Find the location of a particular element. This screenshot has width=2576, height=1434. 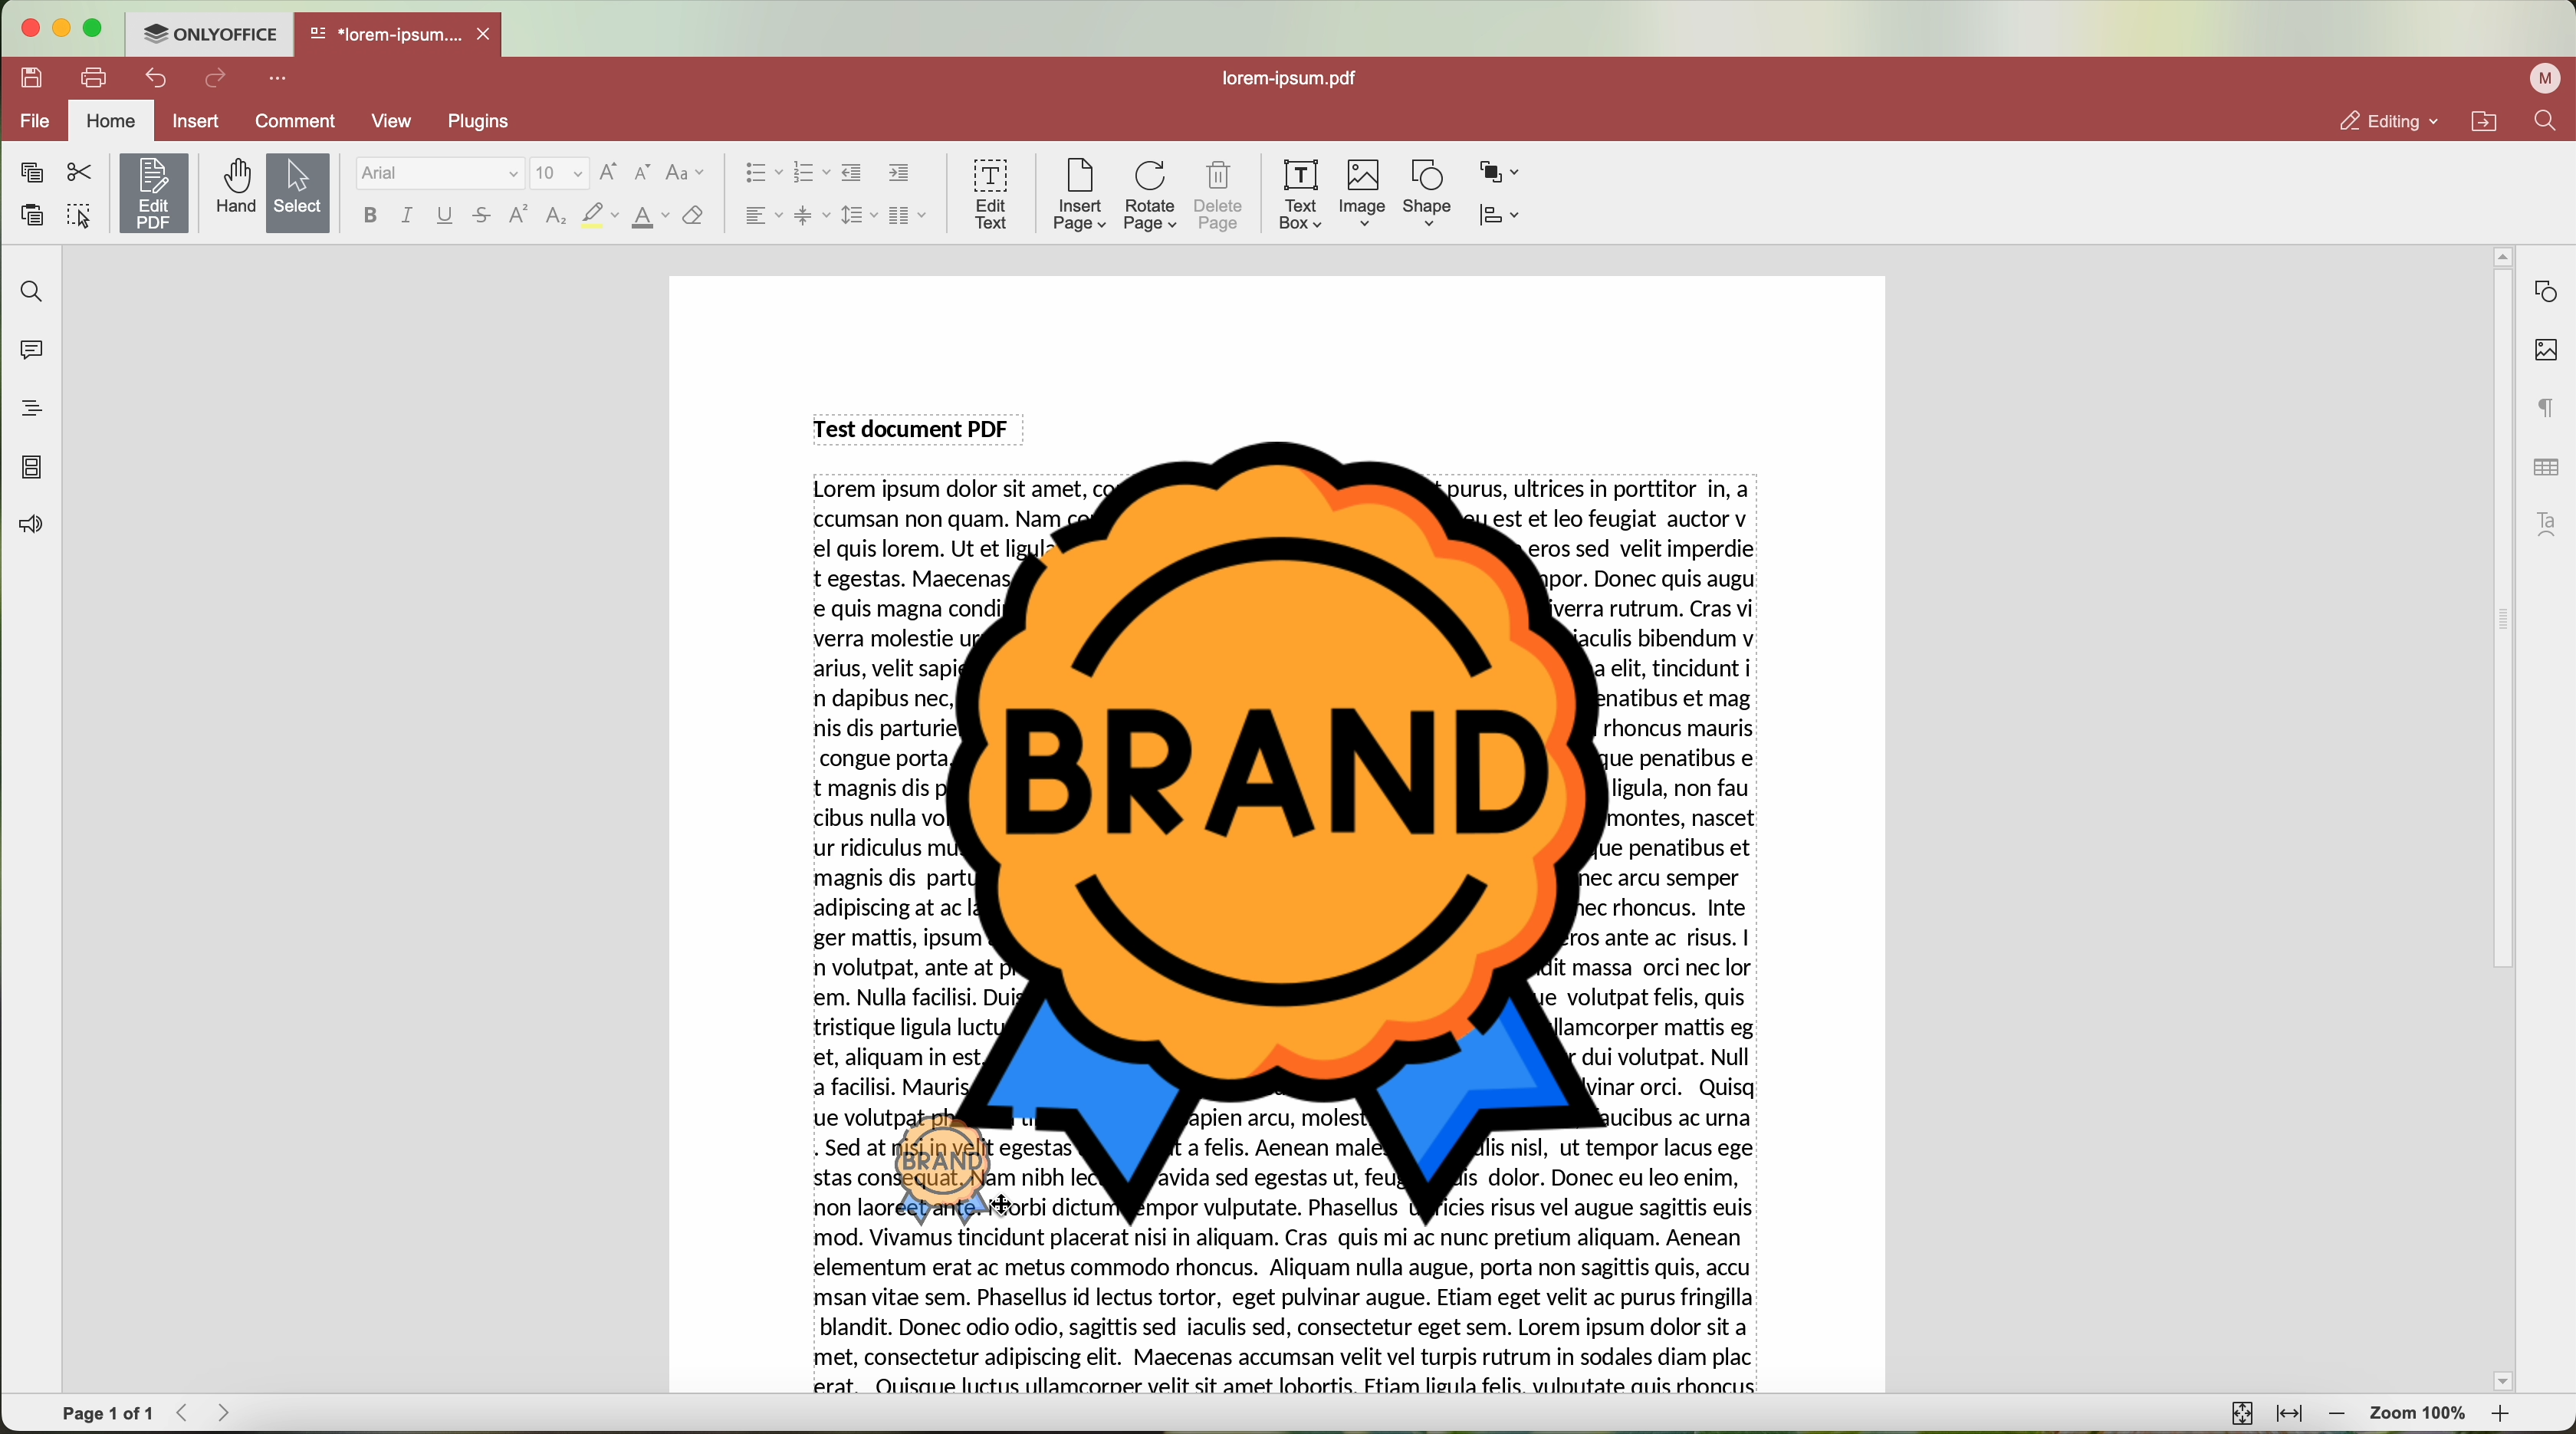

rotate page is located at coordinates (1151, 197).